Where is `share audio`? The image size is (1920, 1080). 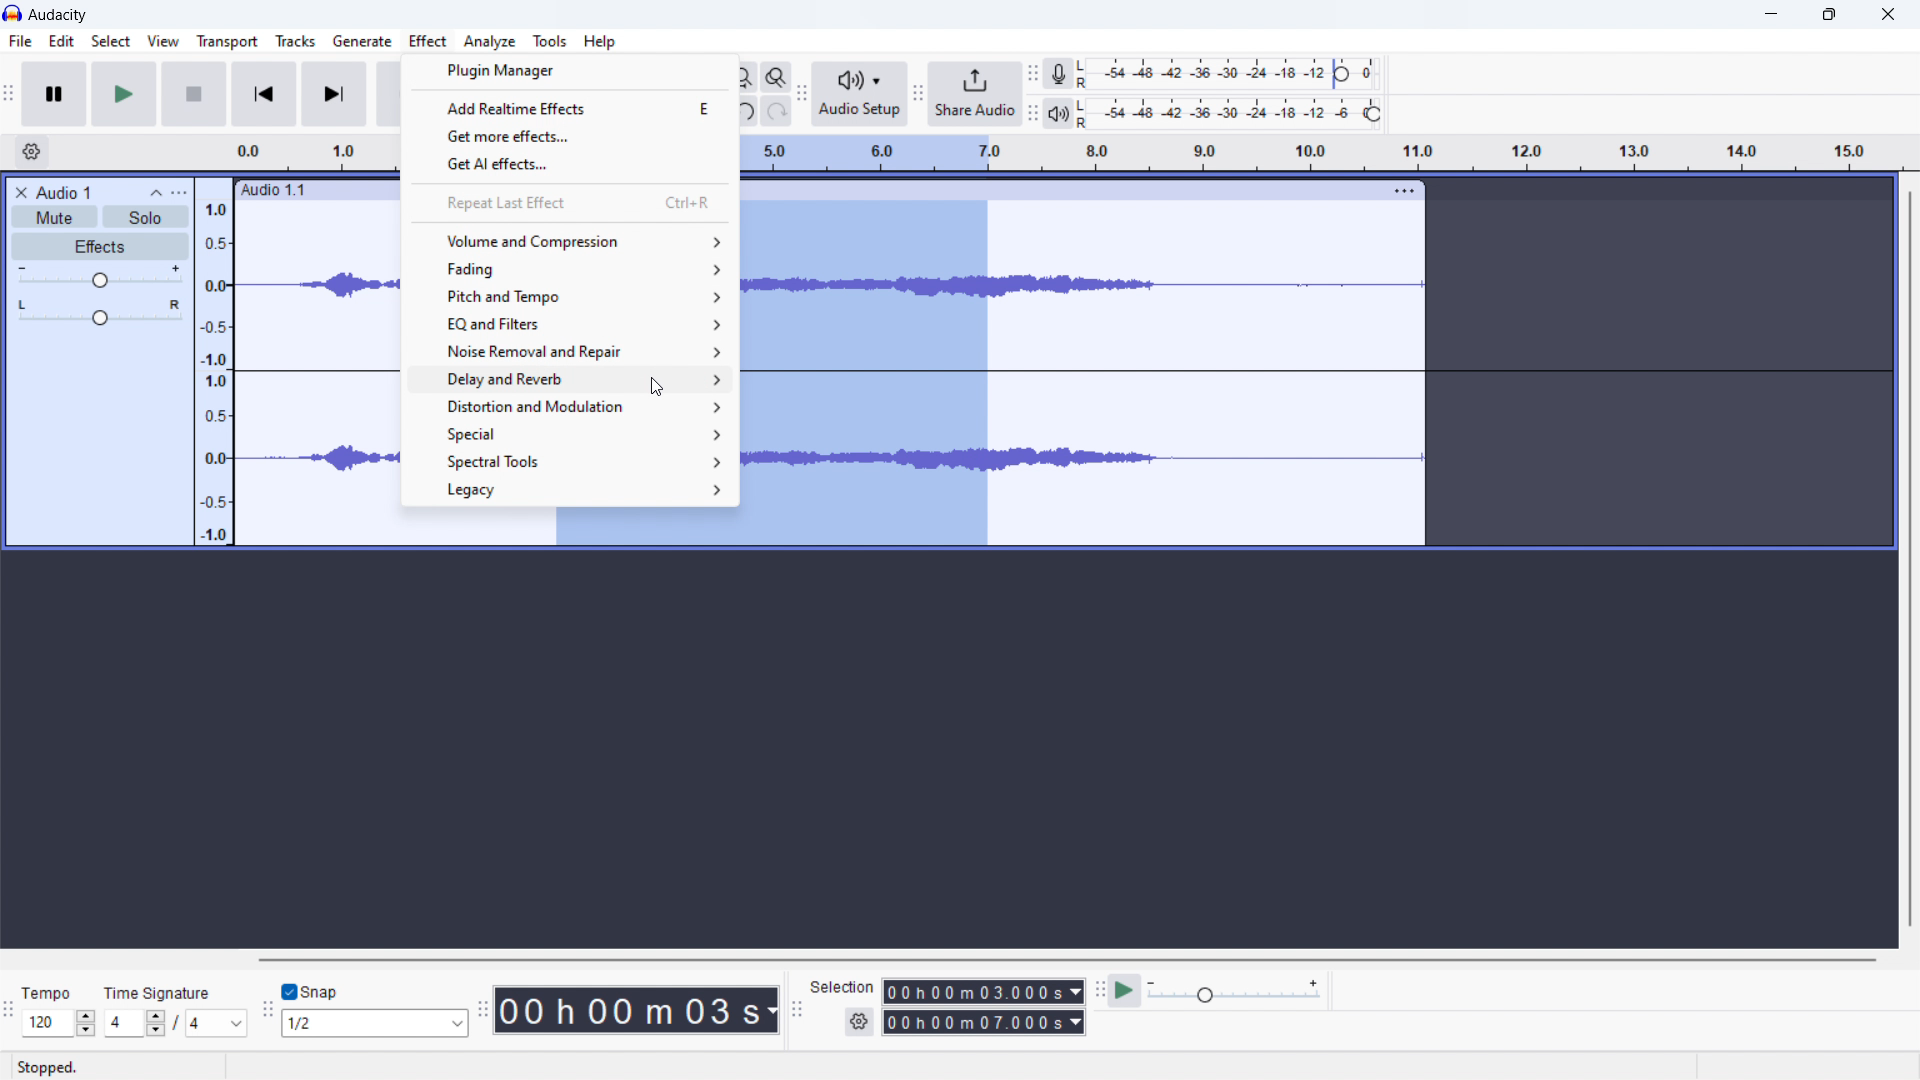 share audio is located at coordinates (976, 95).